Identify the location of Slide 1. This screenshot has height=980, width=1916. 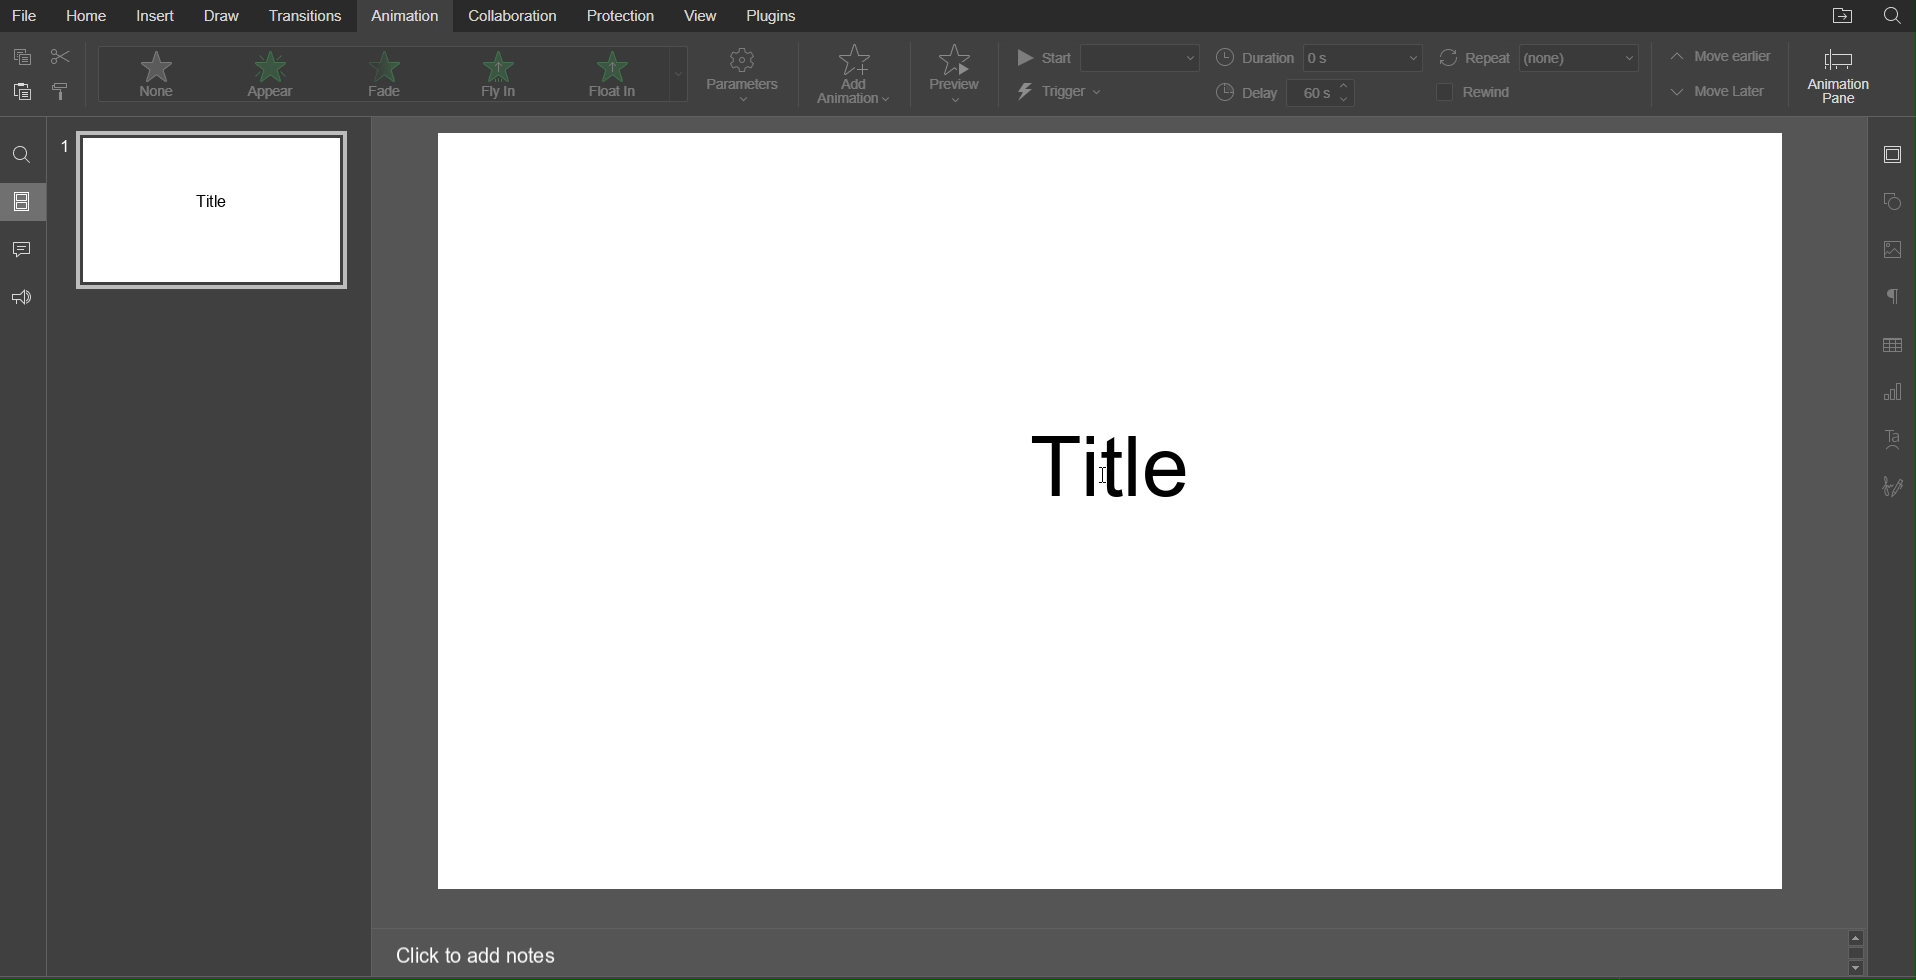
(209, 207).